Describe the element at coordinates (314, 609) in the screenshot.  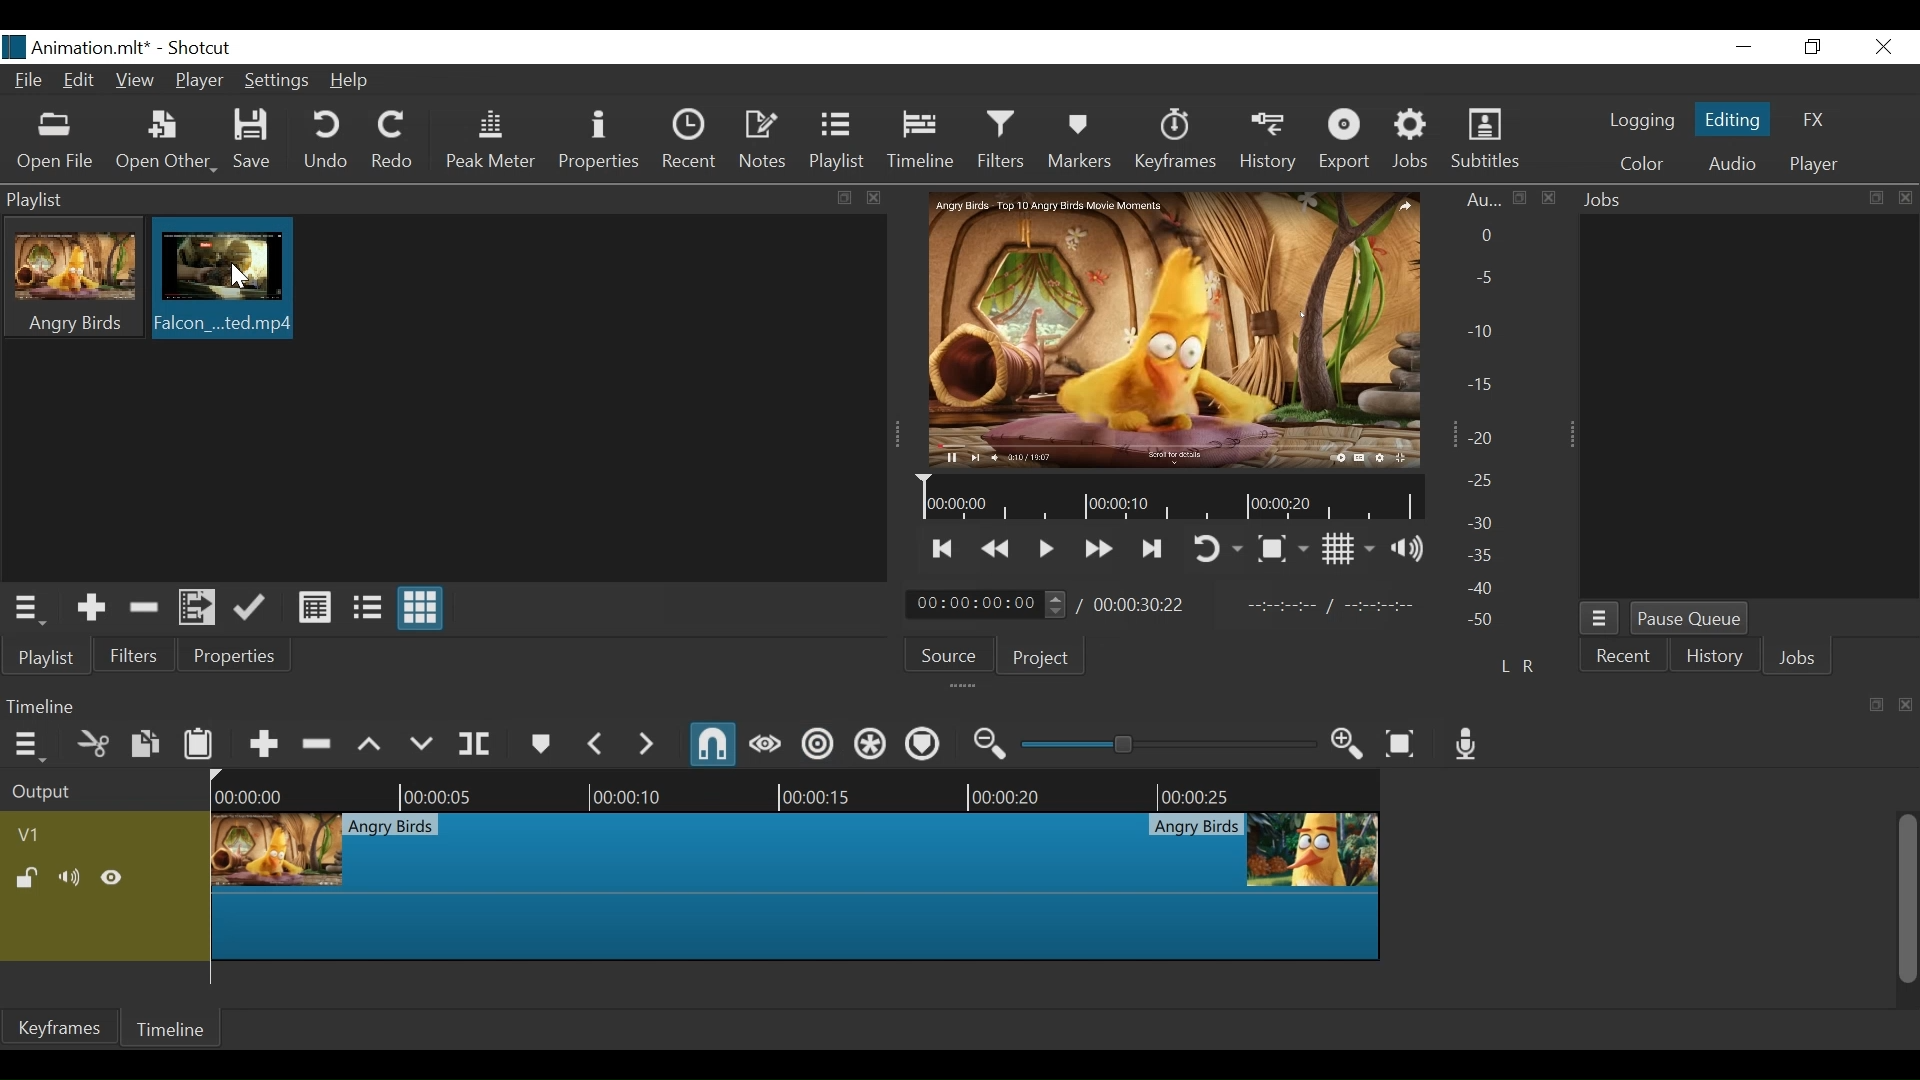
I see `View as Detail` at that location.